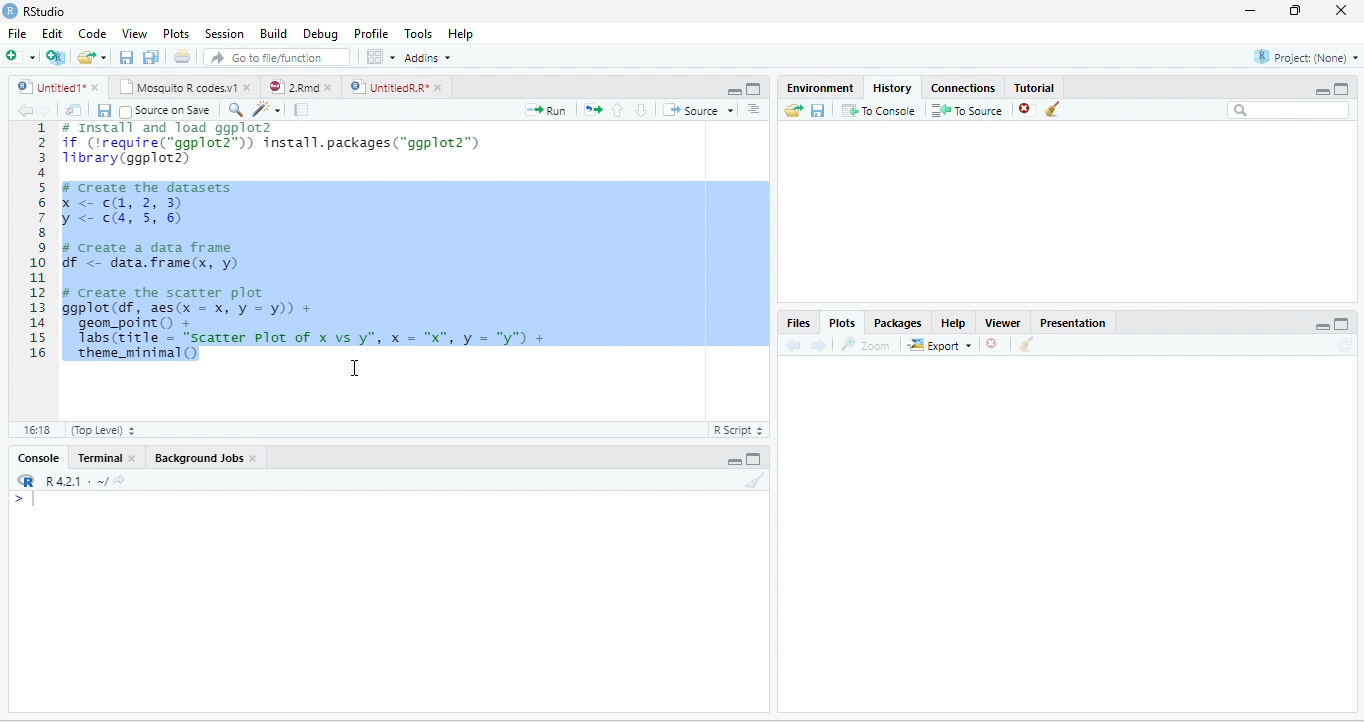 This screenshot has height=722, width=1364. I want to click on 2.Rmd, so click(292, 87).